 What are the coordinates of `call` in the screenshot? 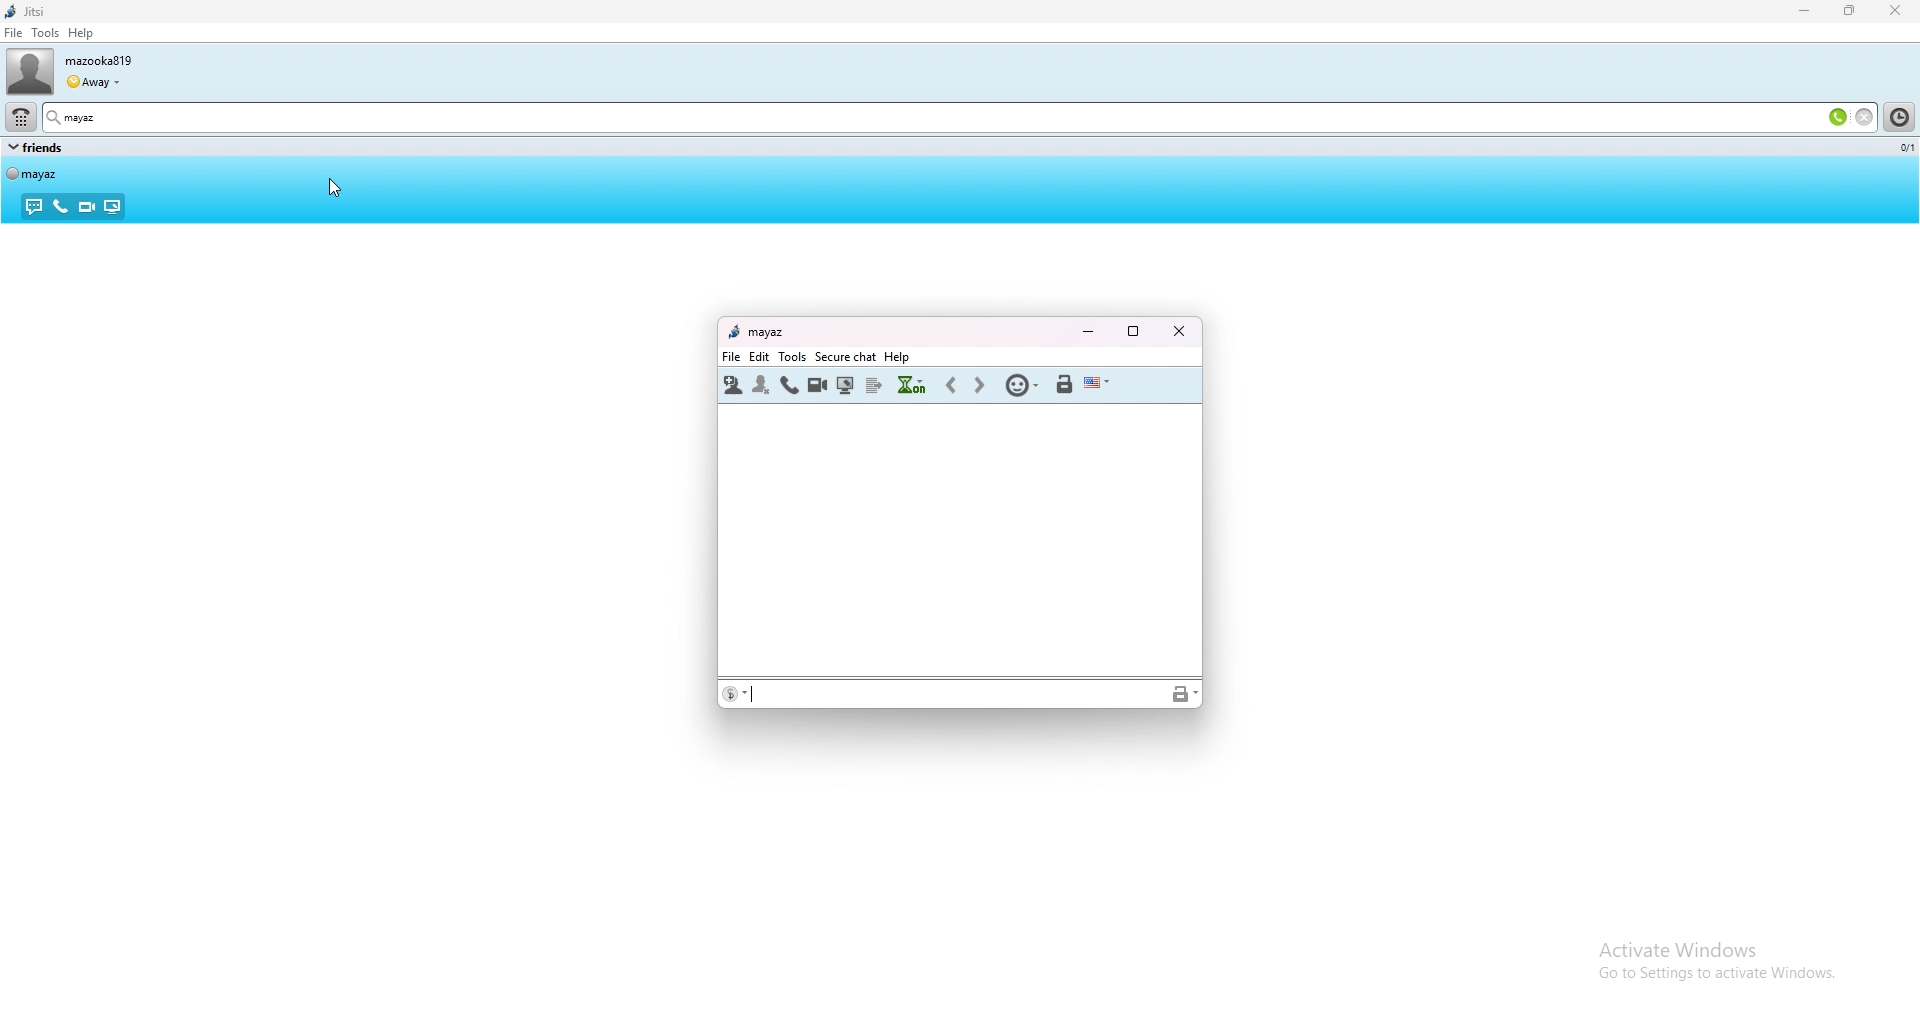 It's located at (1838, 116).